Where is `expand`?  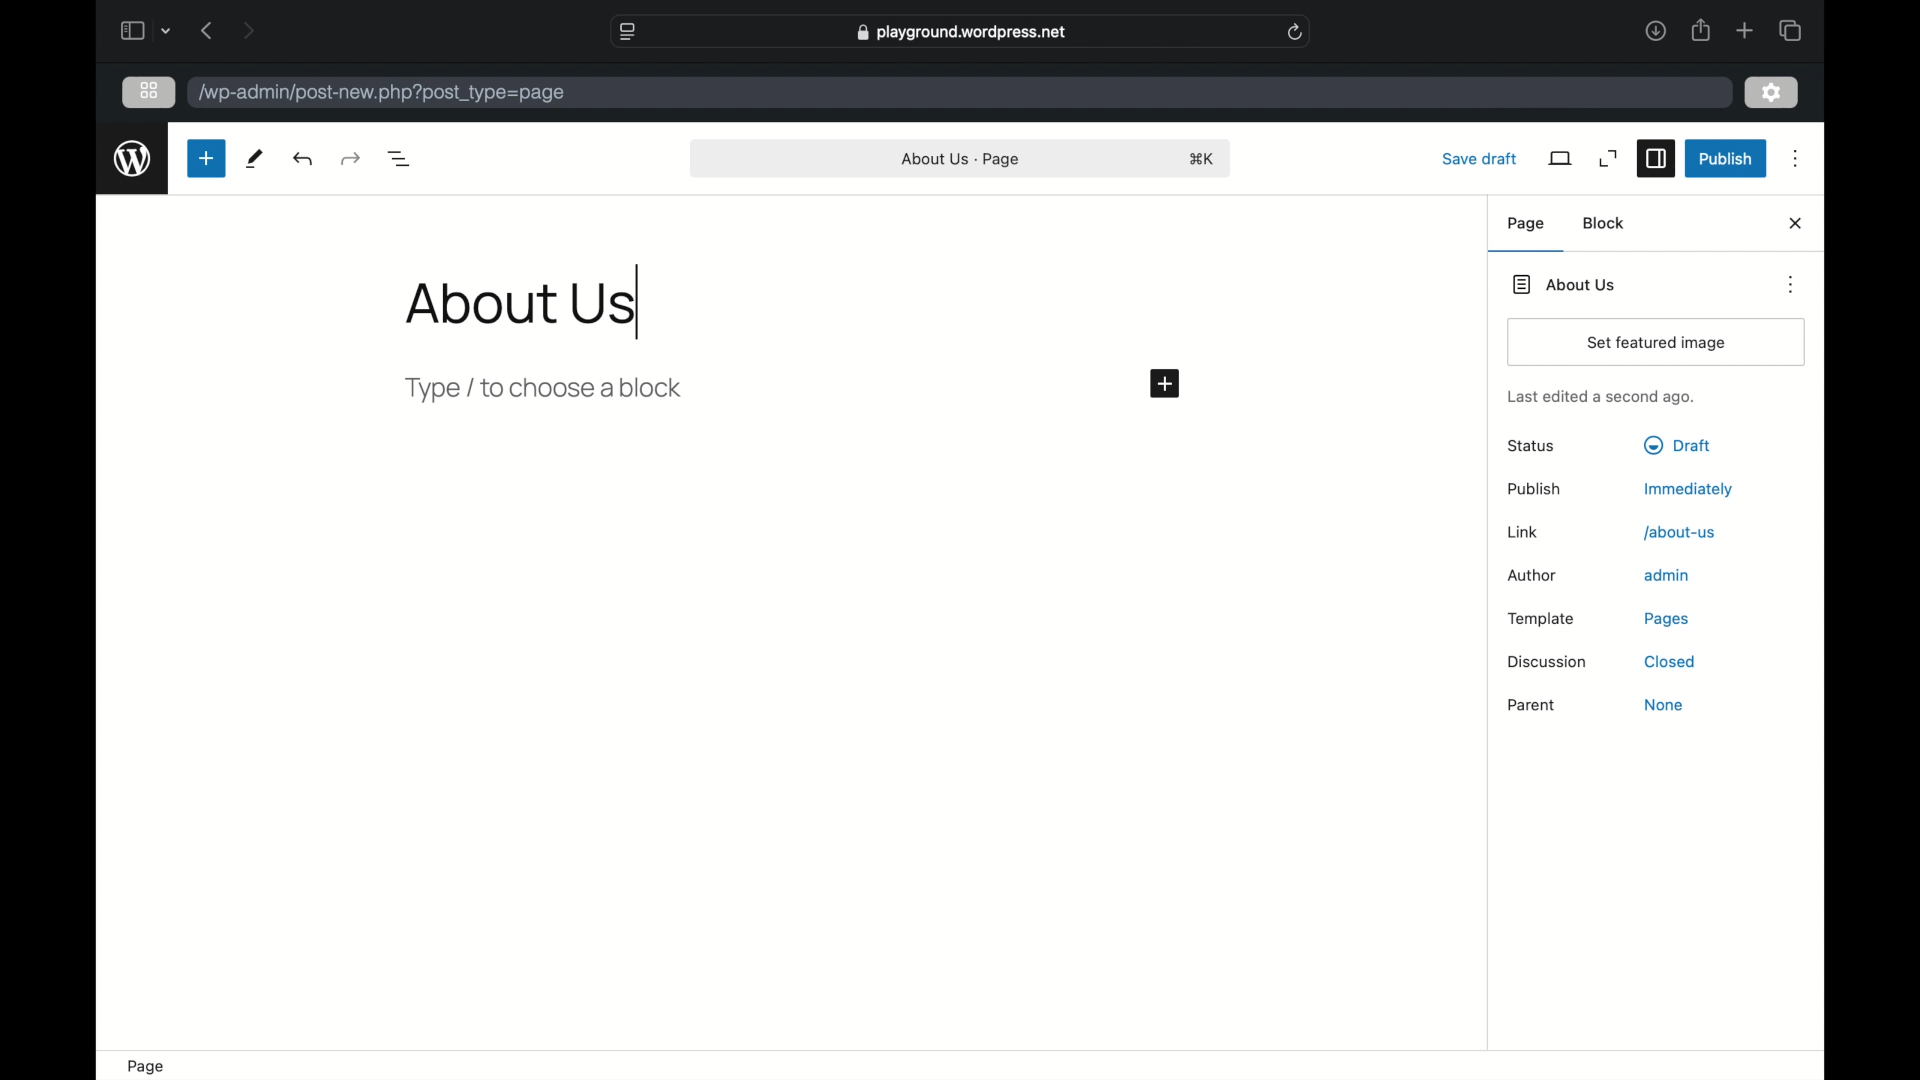
expand is located at coordinates (1610, 160).